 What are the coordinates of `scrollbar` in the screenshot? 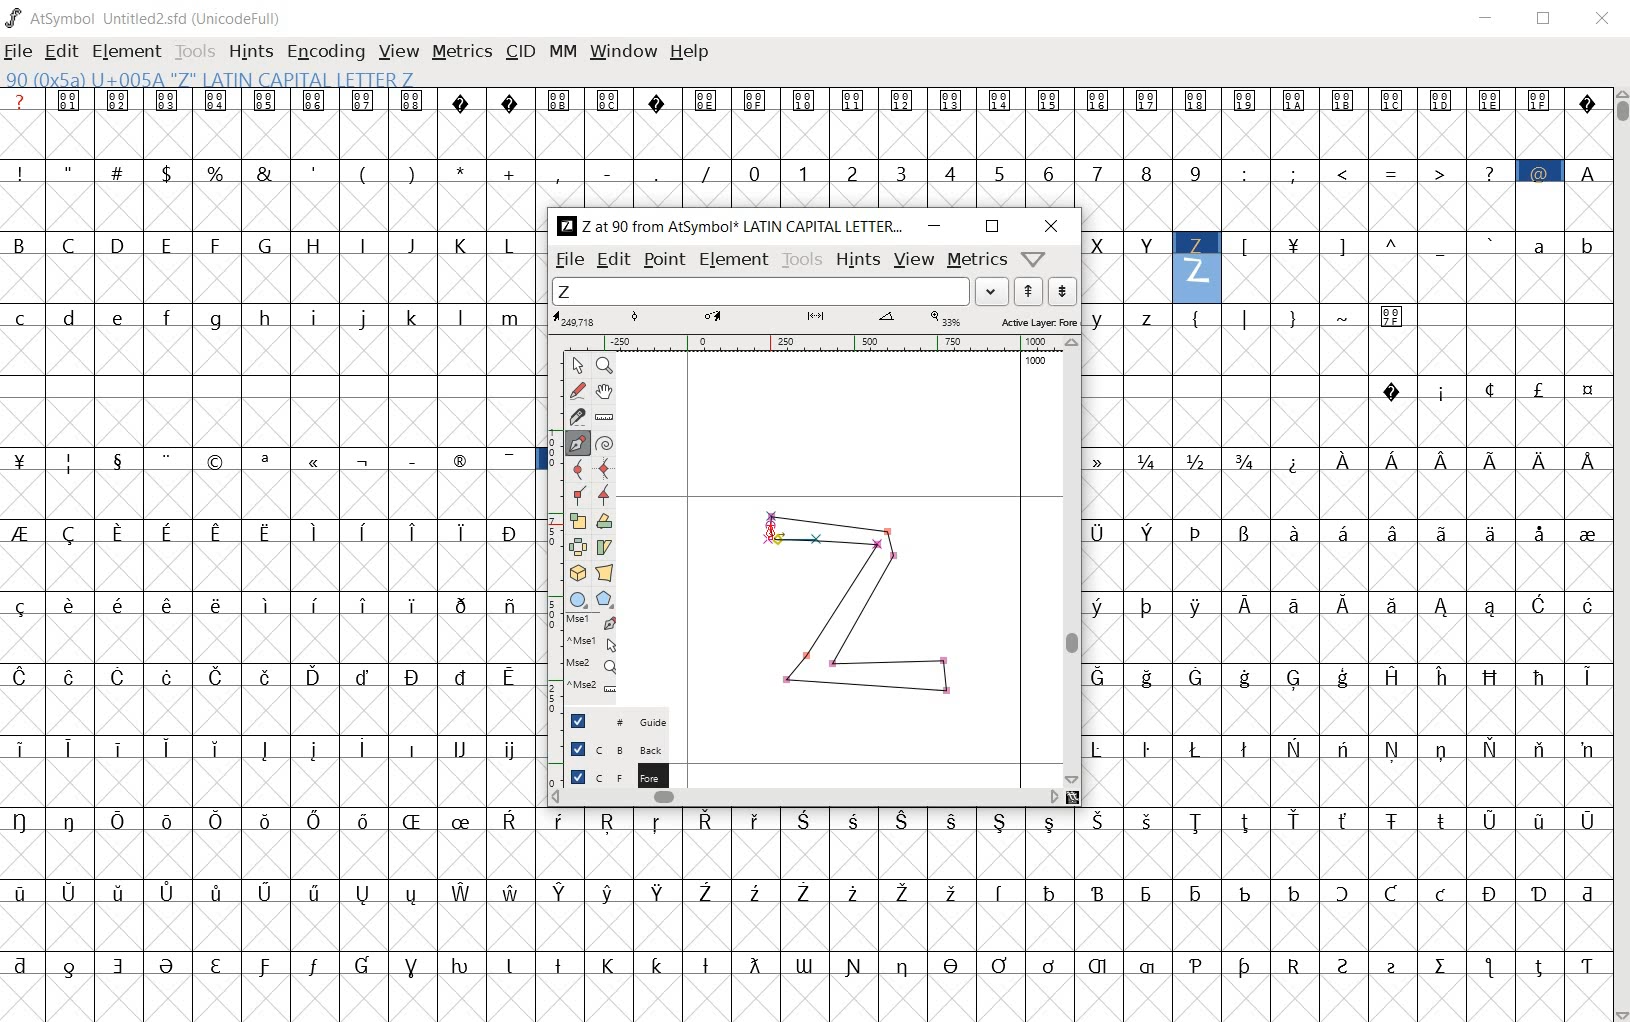 It's located at (1070, 561).